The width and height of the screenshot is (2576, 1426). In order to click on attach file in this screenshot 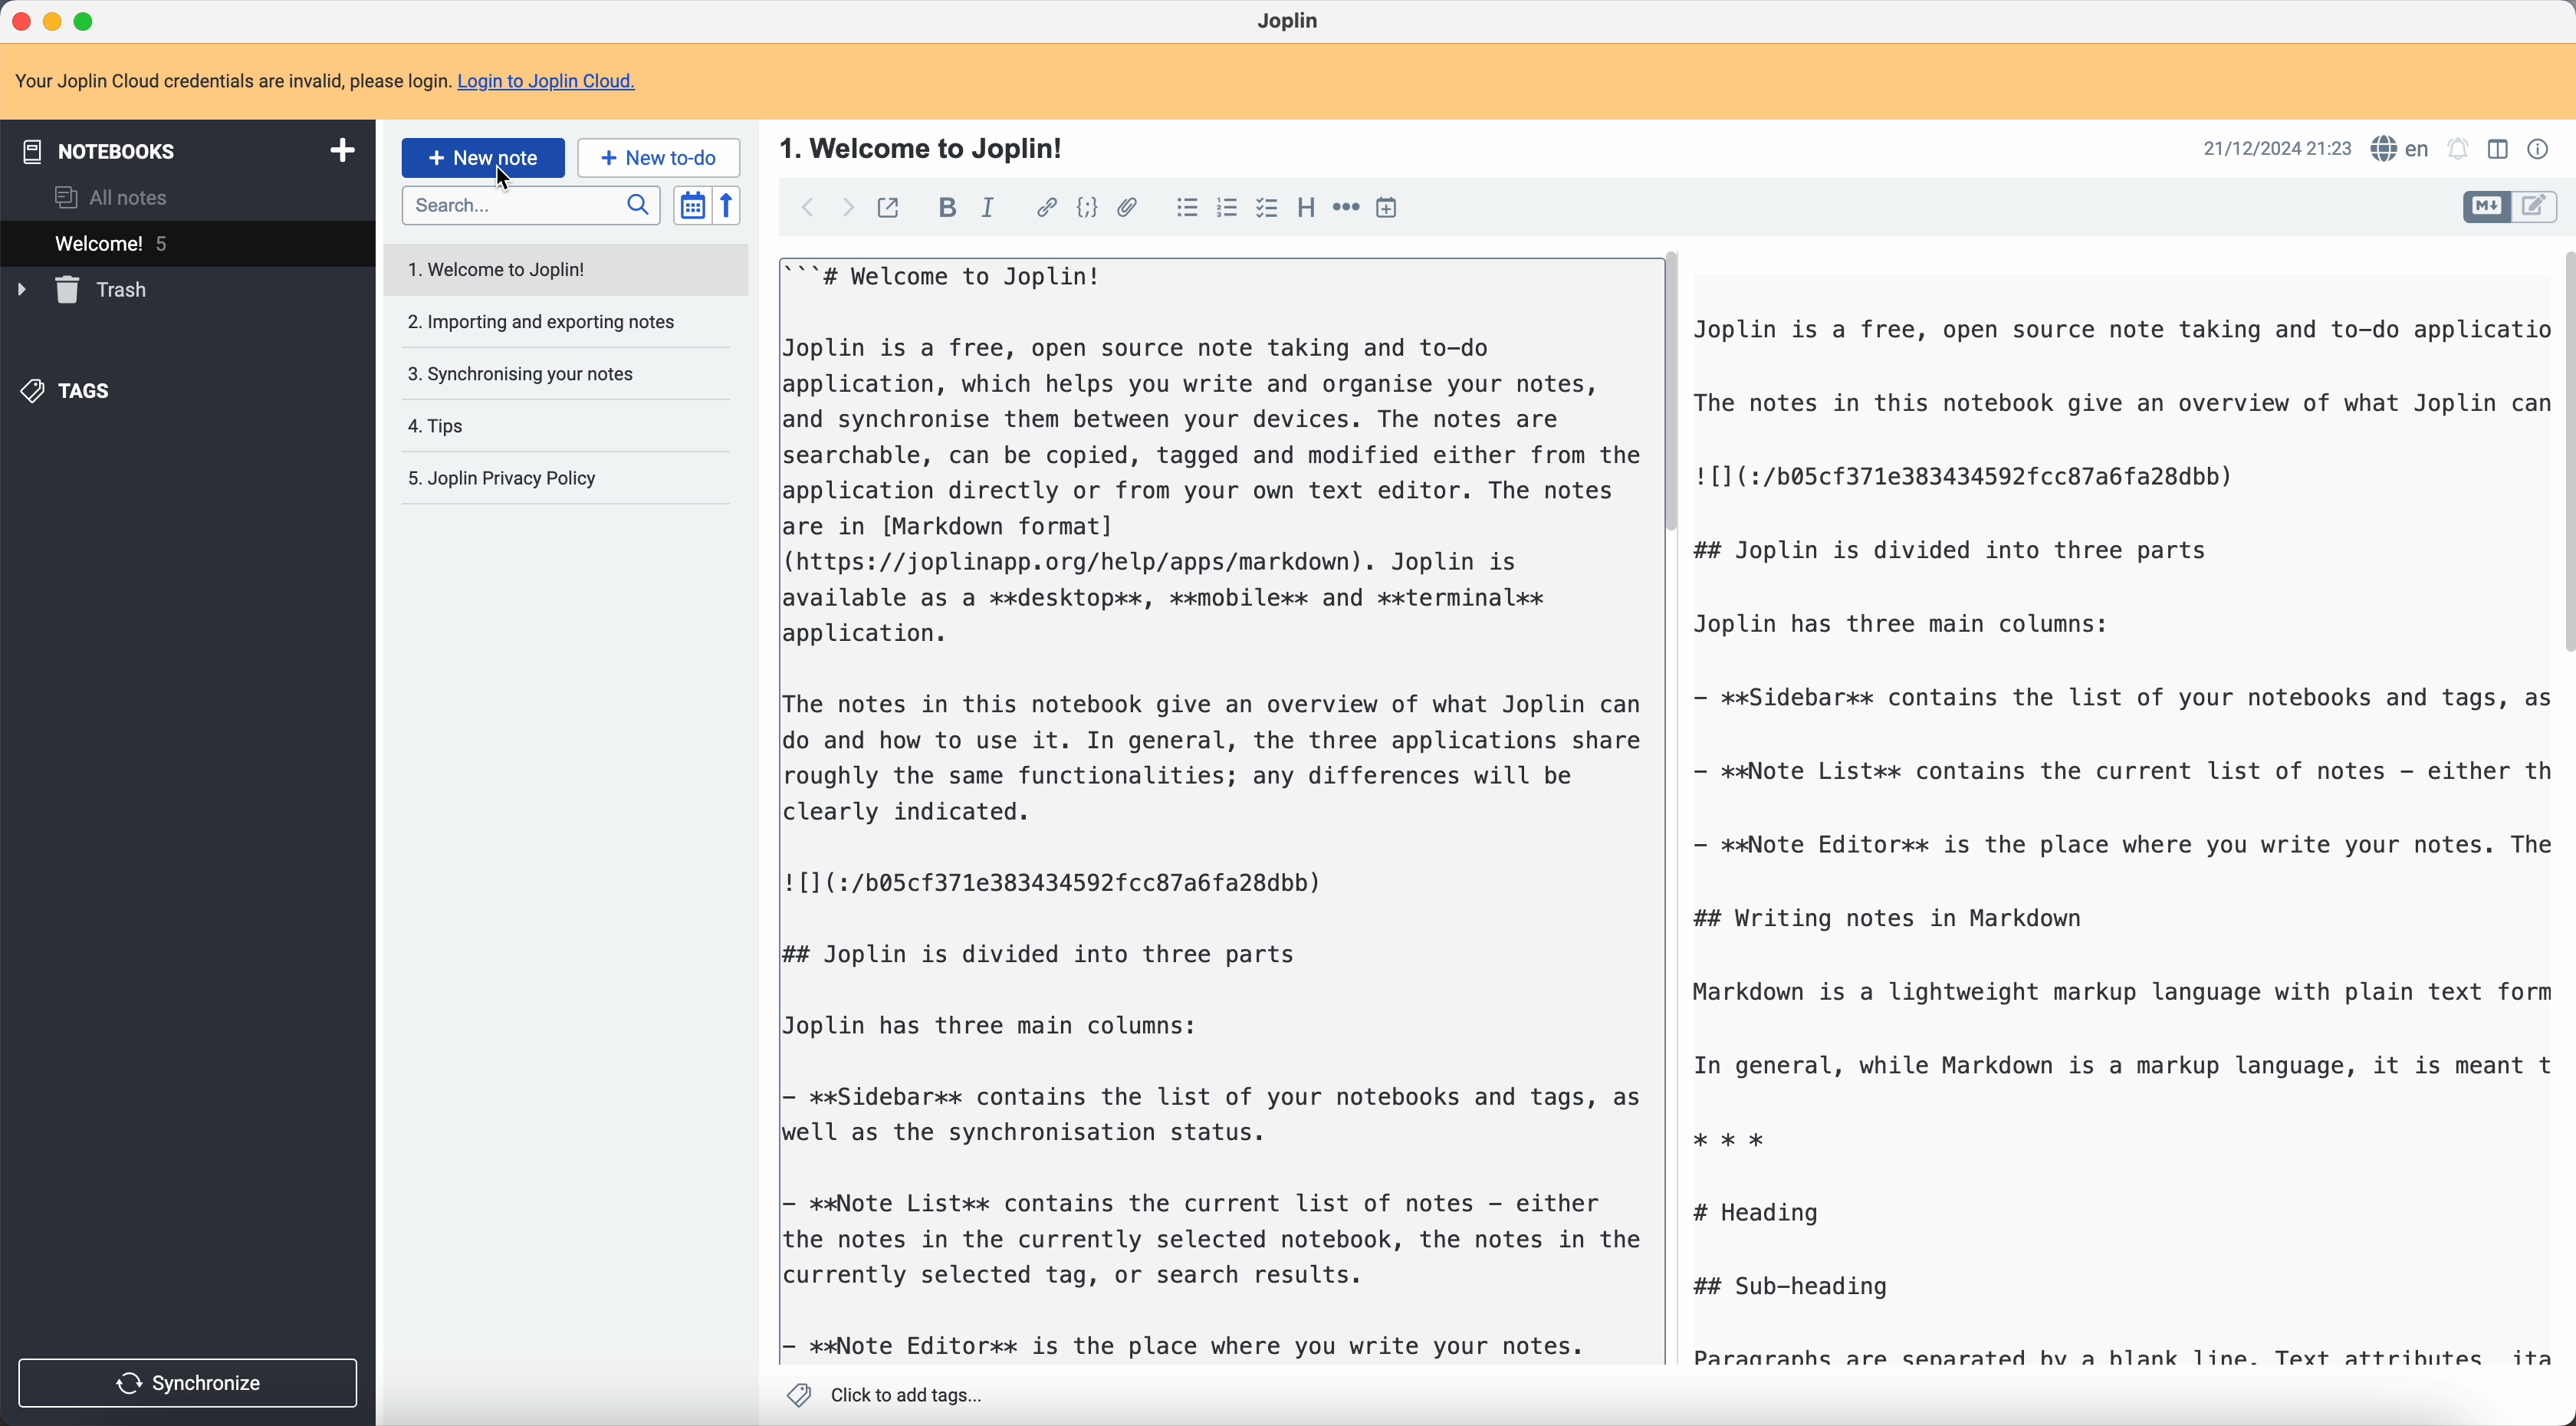, I will do `click(1129, 207)`.